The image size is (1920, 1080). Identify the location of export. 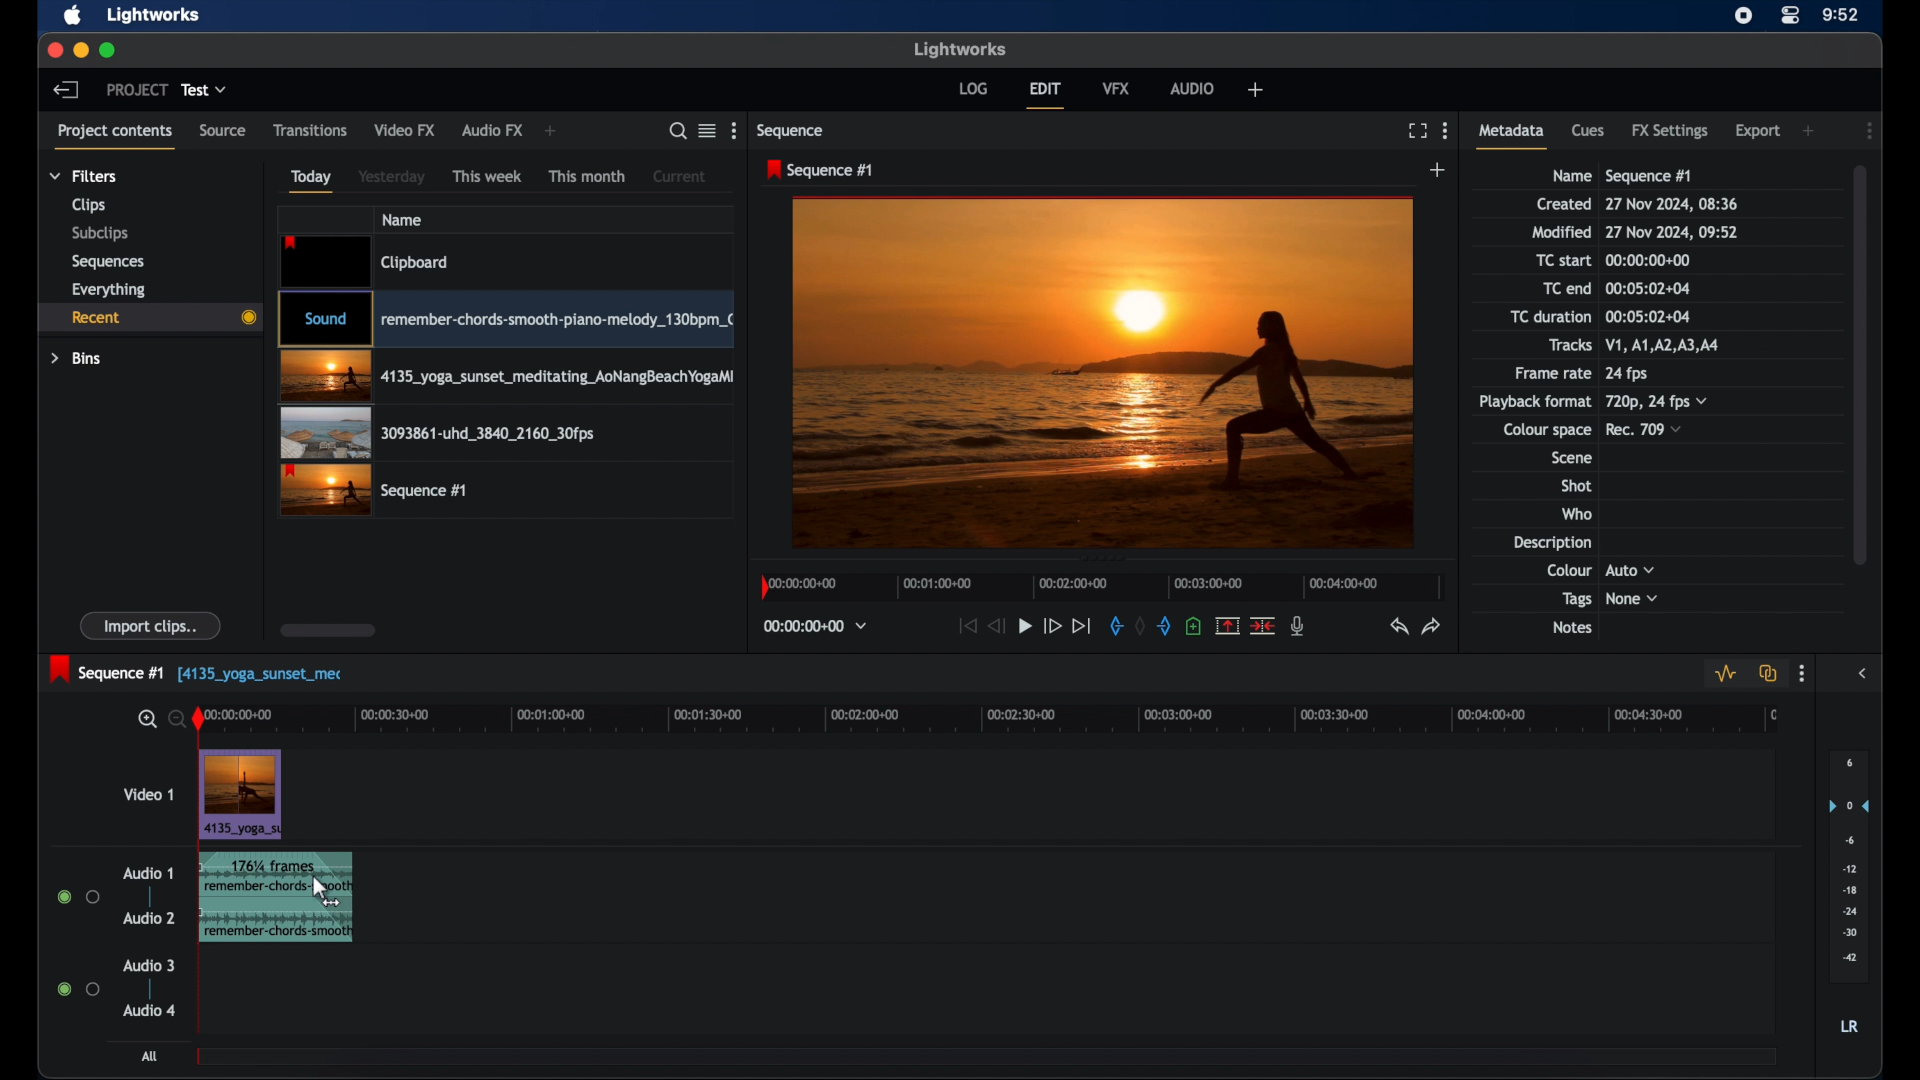
(1757, 131).